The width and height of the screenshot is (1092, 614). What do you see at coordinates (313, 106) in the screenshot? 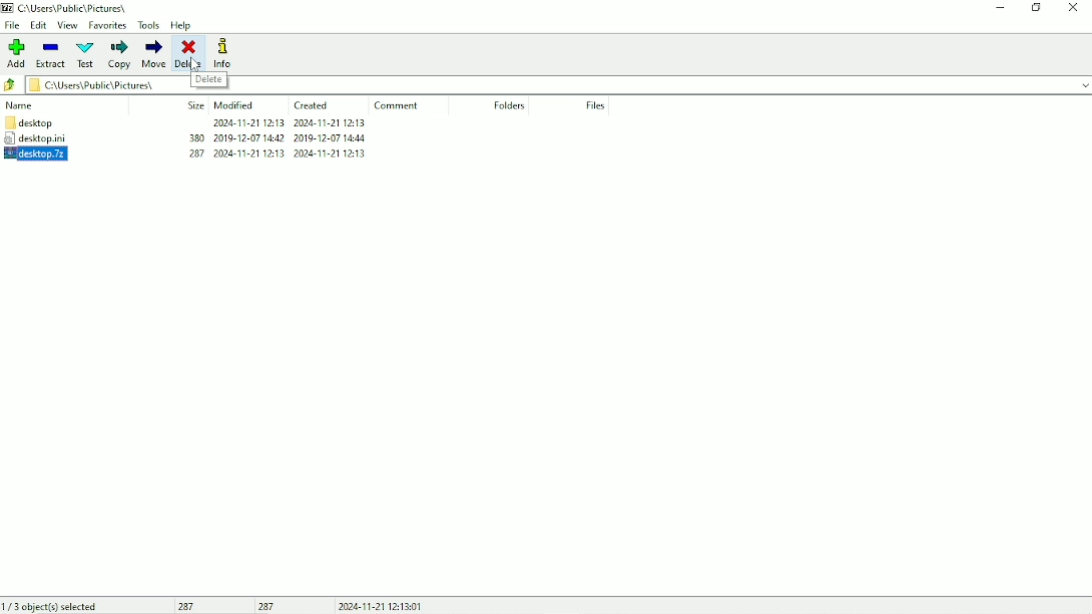
I see `Created` at bounding box center [313, 106].